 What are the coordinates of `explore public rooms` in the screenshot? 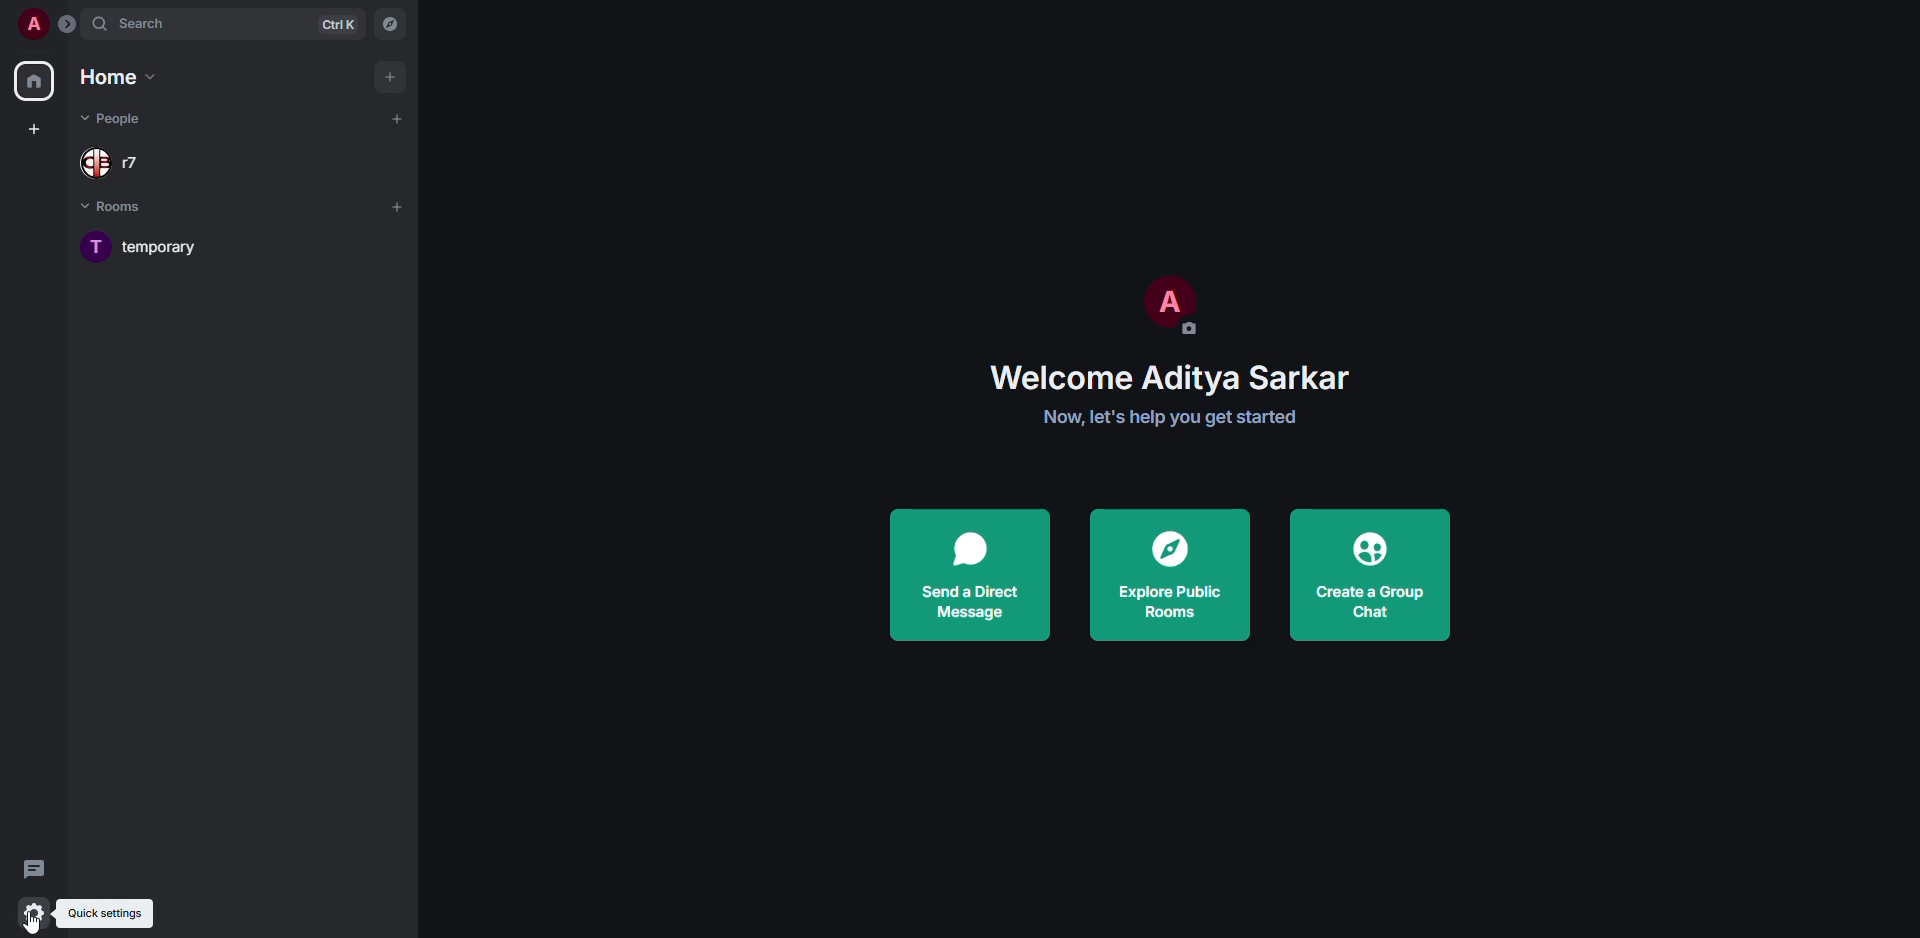 It's located at (1174, 575).